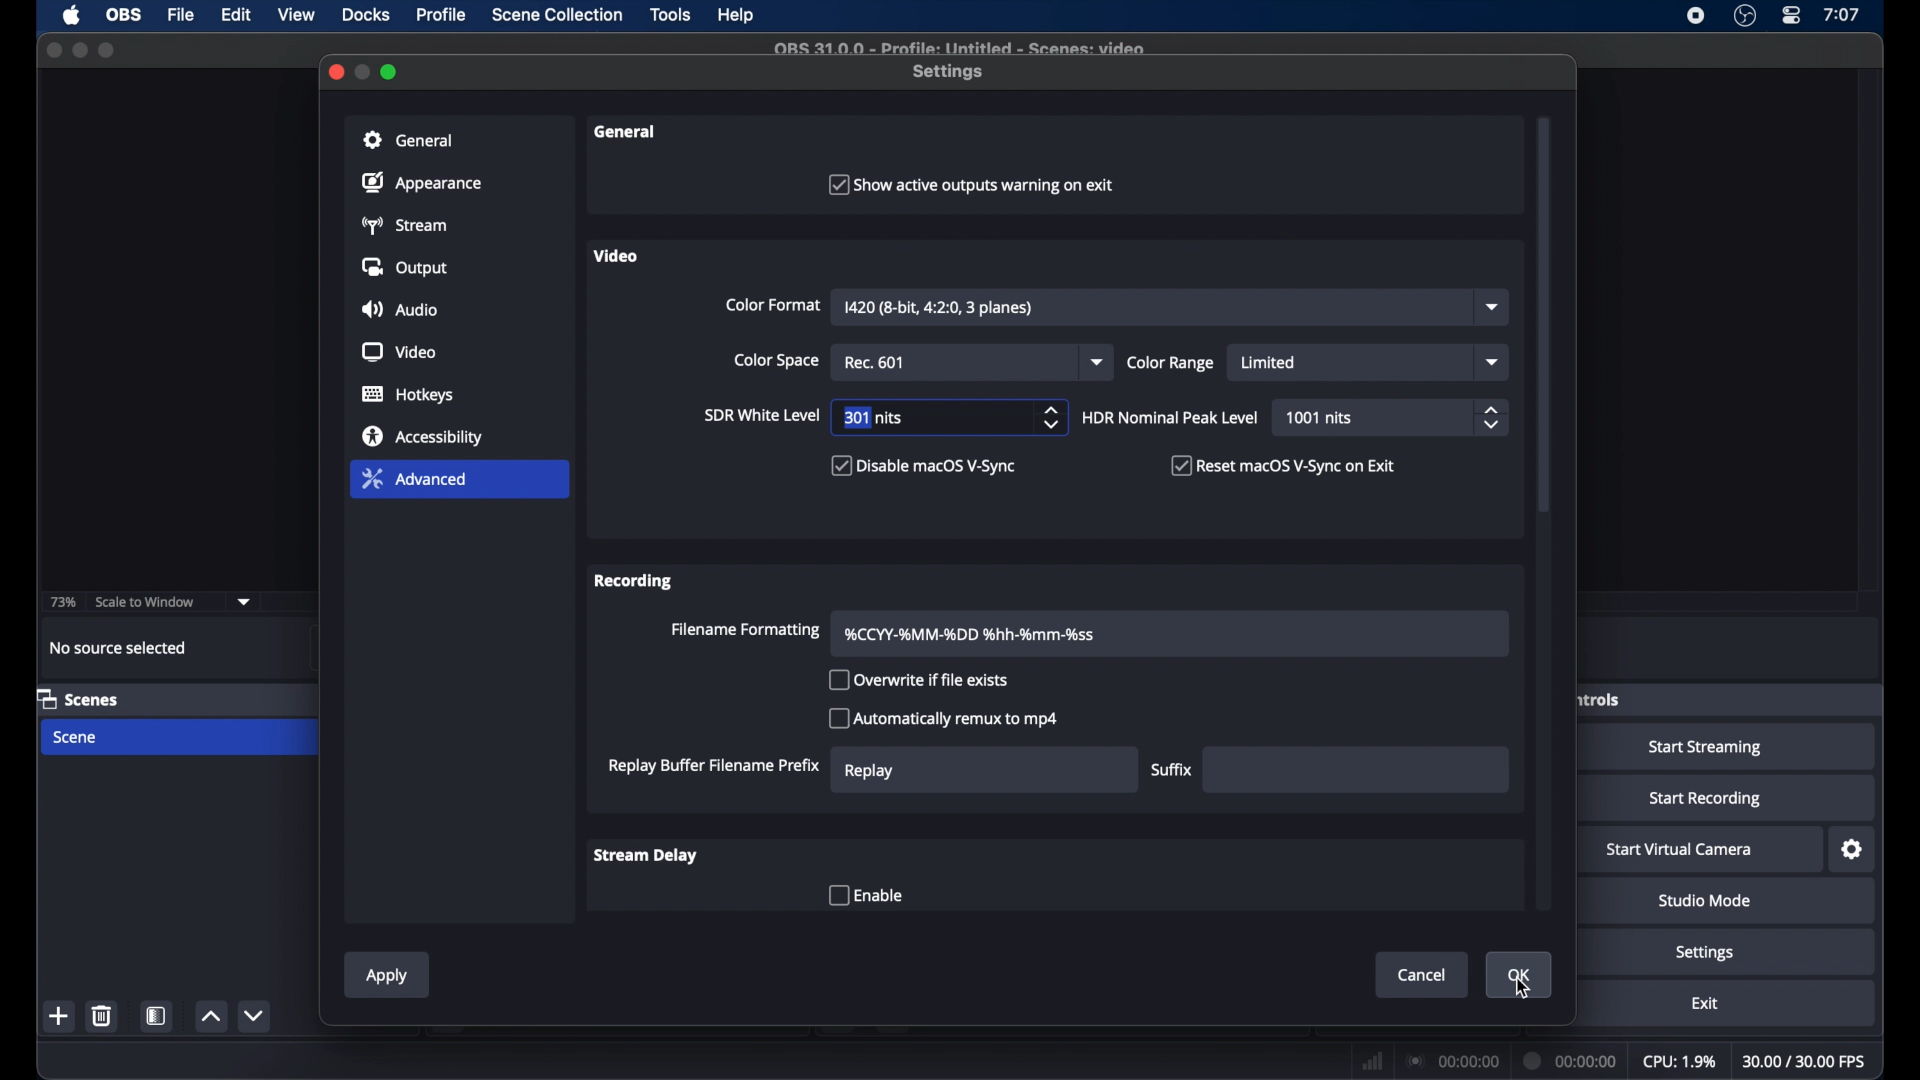 Image resolution: width=1920 pixels, height=1080 pixels. Describe the element at coordinates (422, 436) in the screenshot. I see `accessibility` at that location.